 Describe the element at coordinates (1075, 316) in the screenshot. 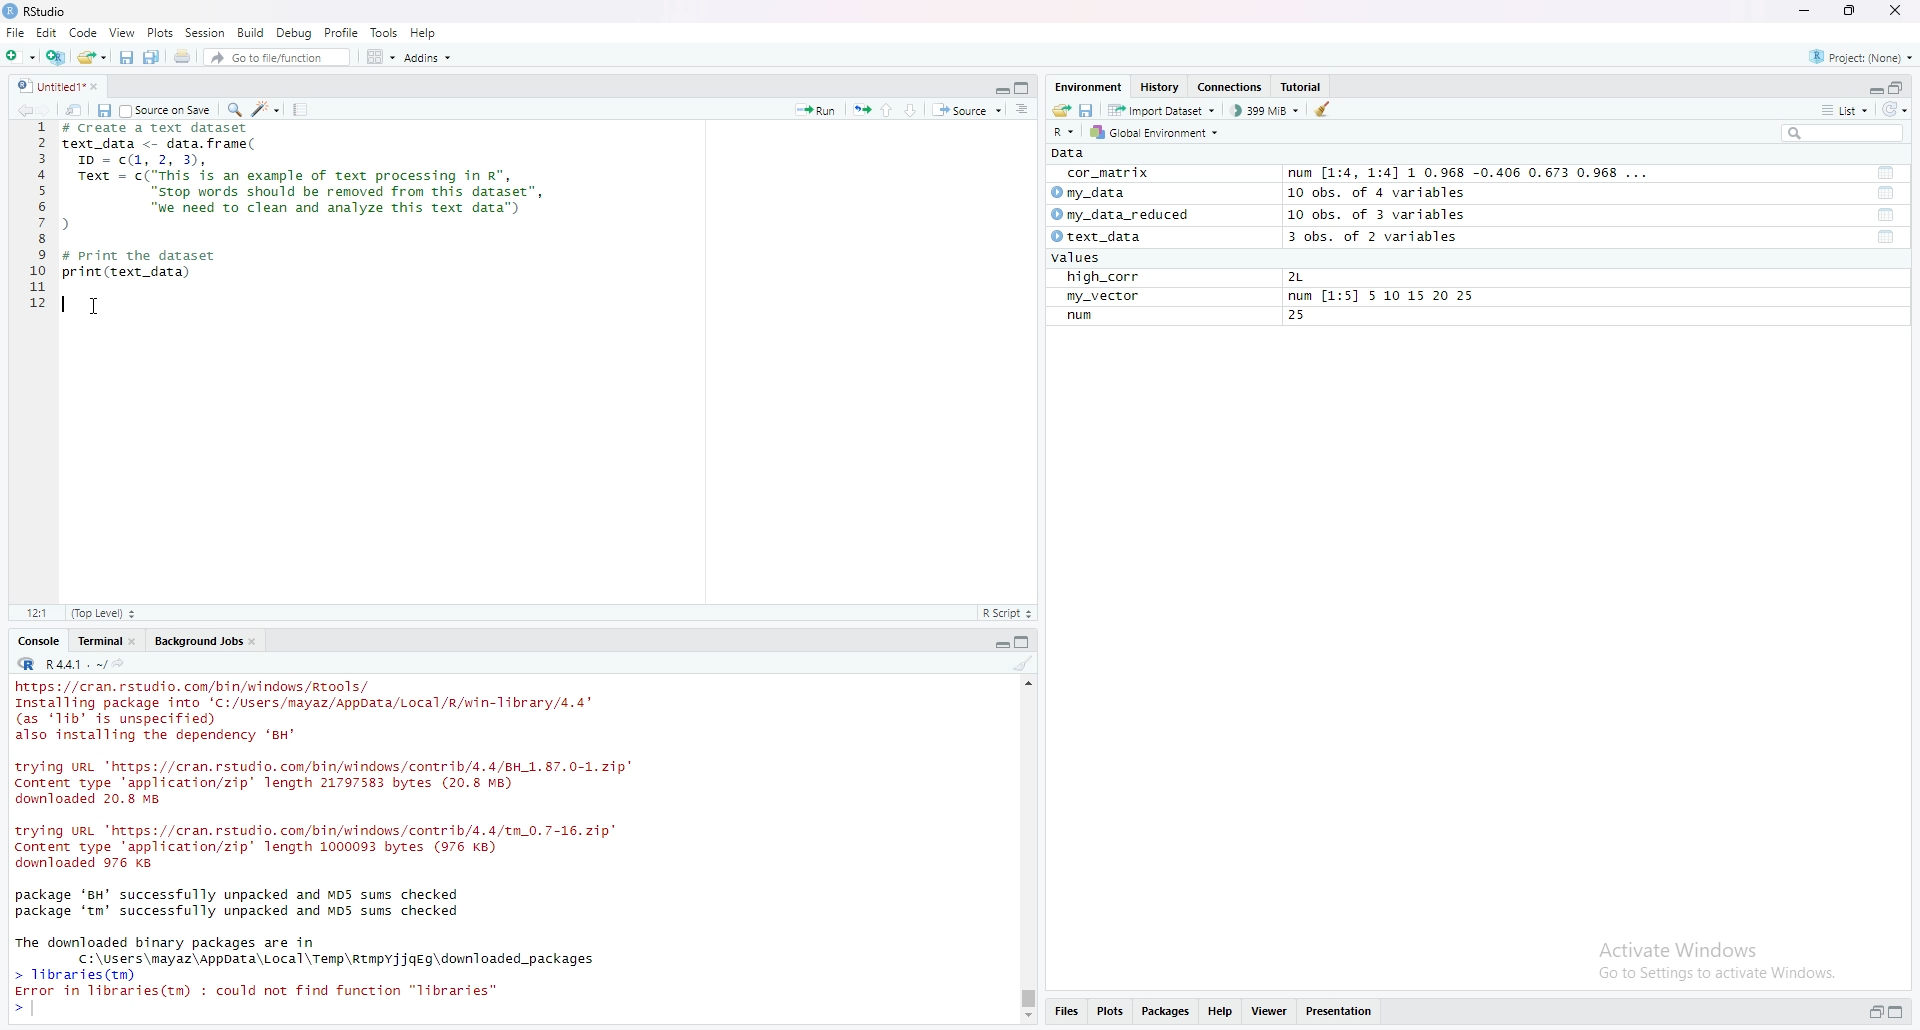

I see `run` at that location.